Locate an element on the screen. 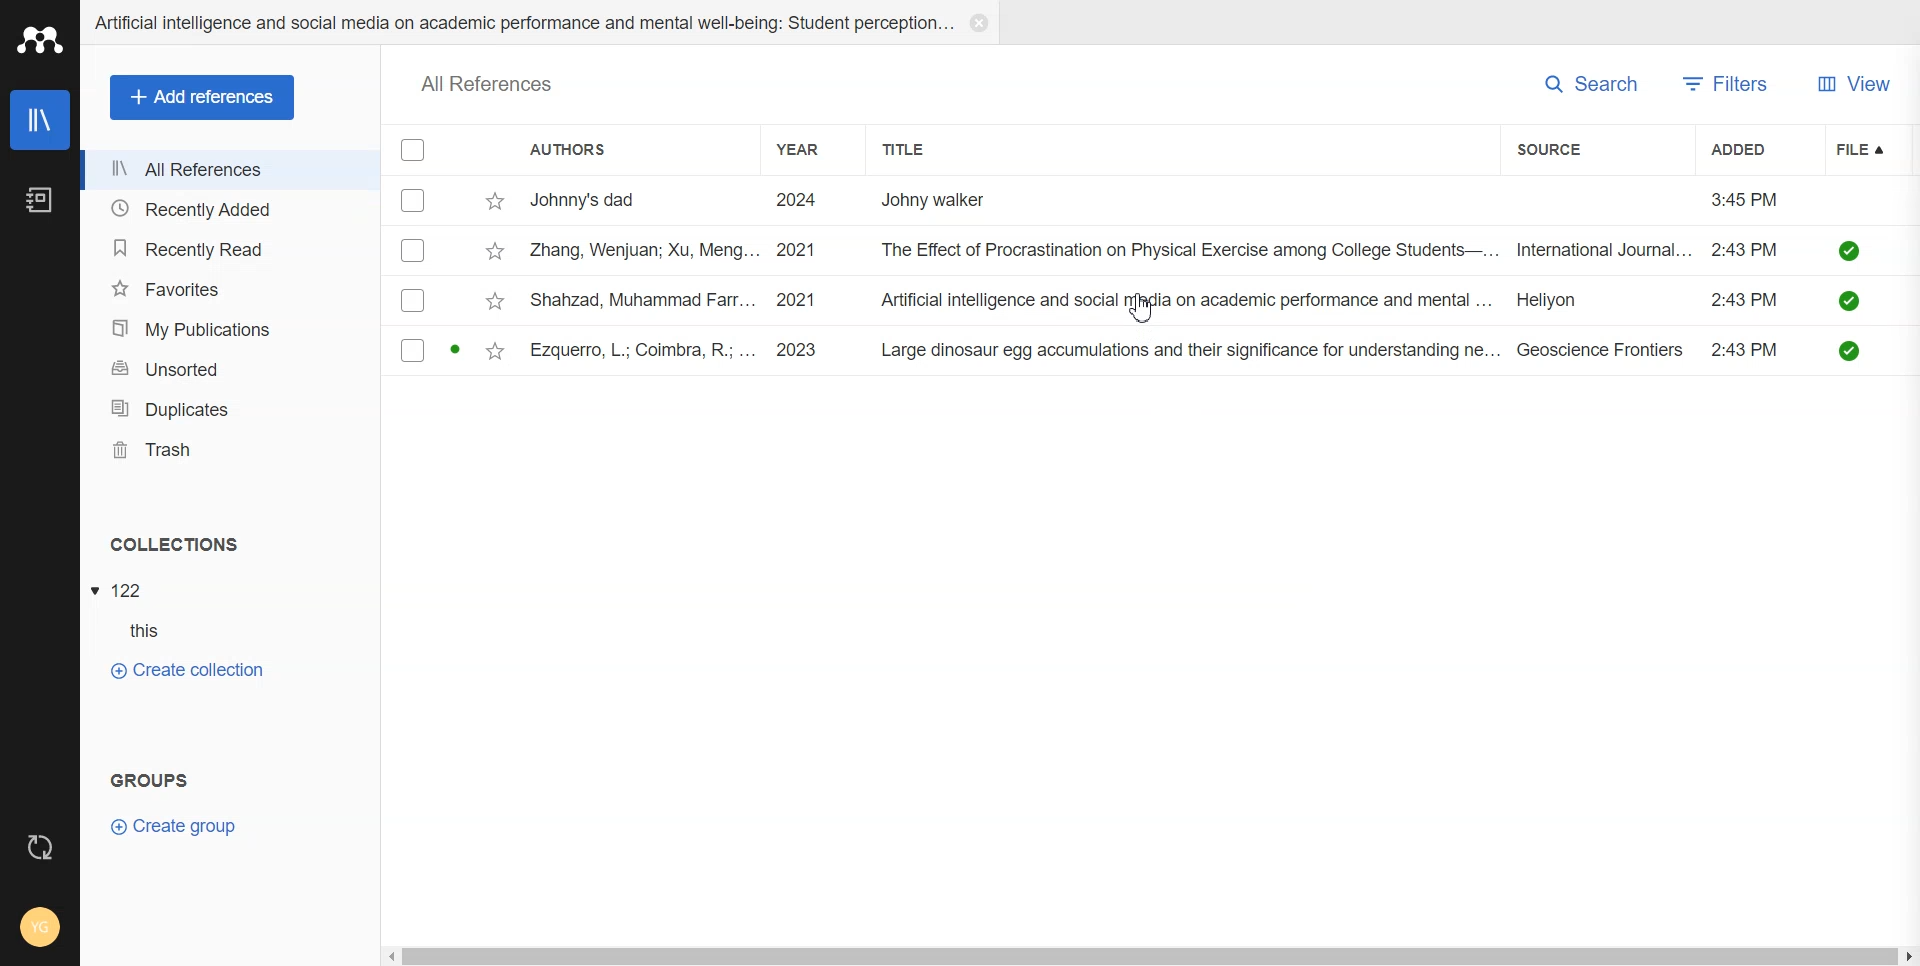  Horizontal Scroll bar is located at coordinates (1151, 954).